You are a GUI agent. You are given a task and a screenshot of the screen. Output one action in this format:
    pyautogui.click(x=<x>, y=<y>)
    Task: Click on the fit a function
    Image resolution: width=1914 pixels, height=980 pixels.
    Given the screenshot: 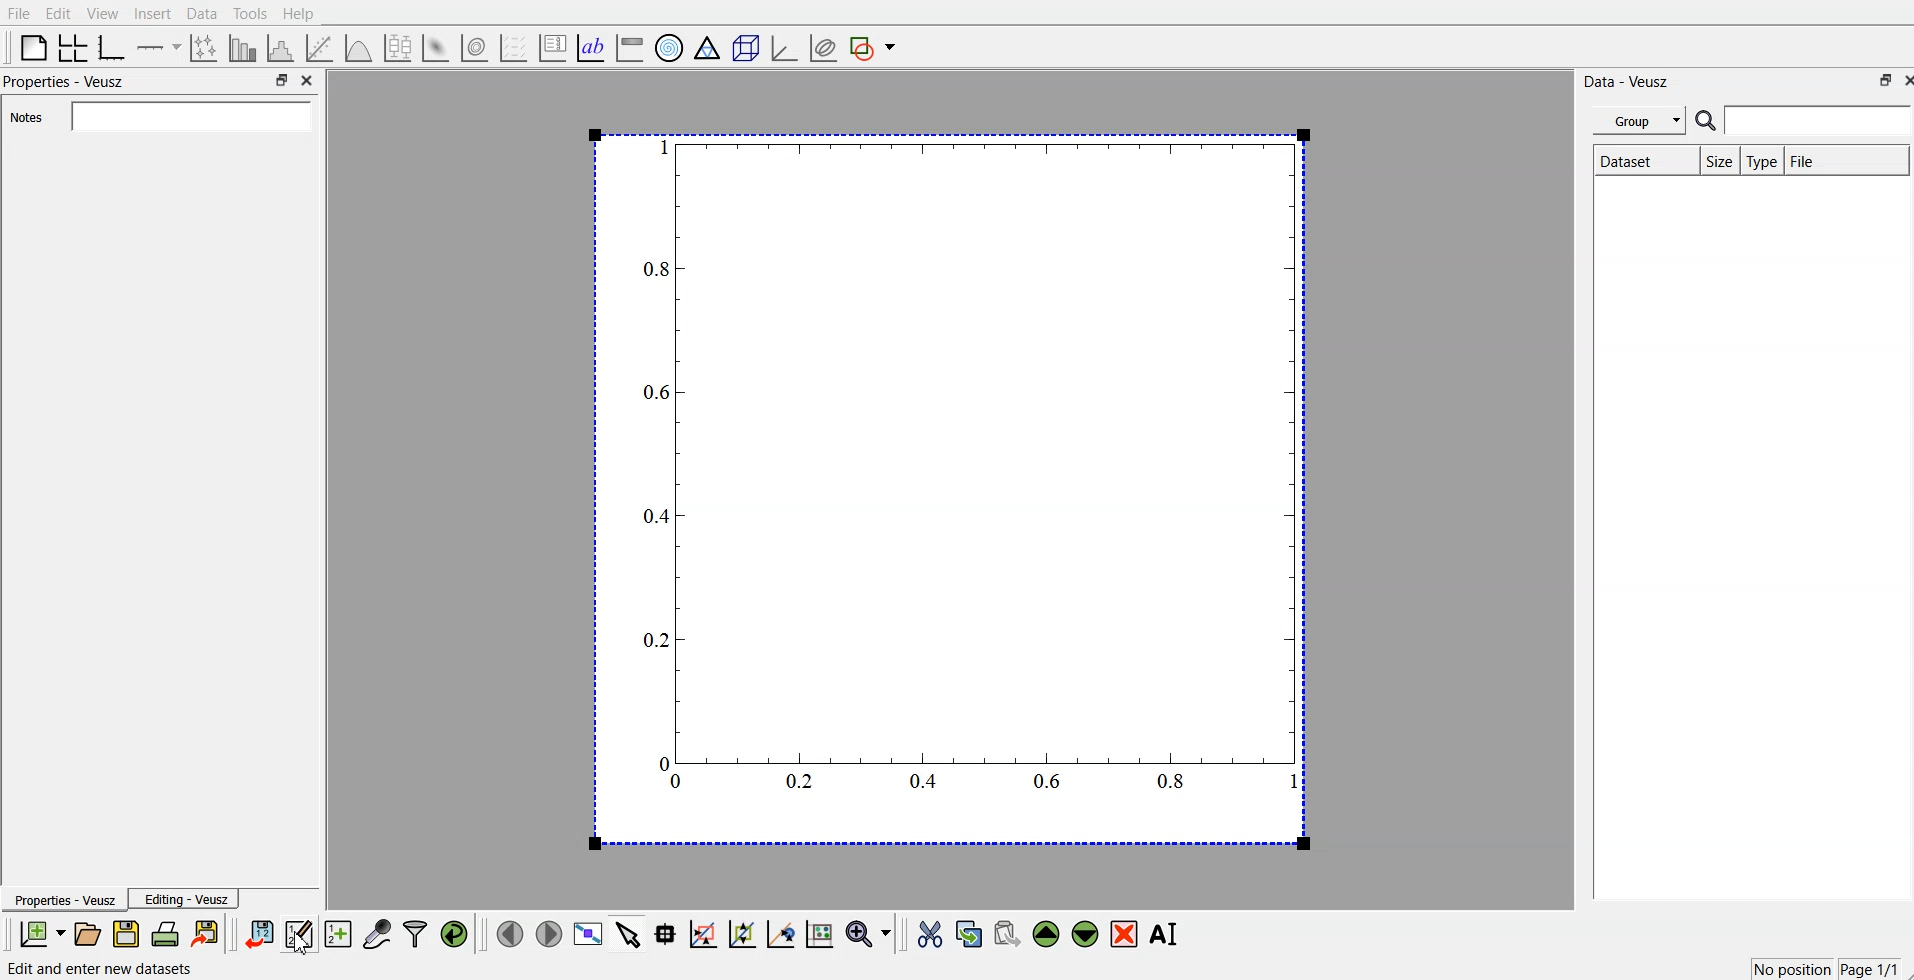 What is the action you would take?
    pyautogui.click(x=322, y=46)
    